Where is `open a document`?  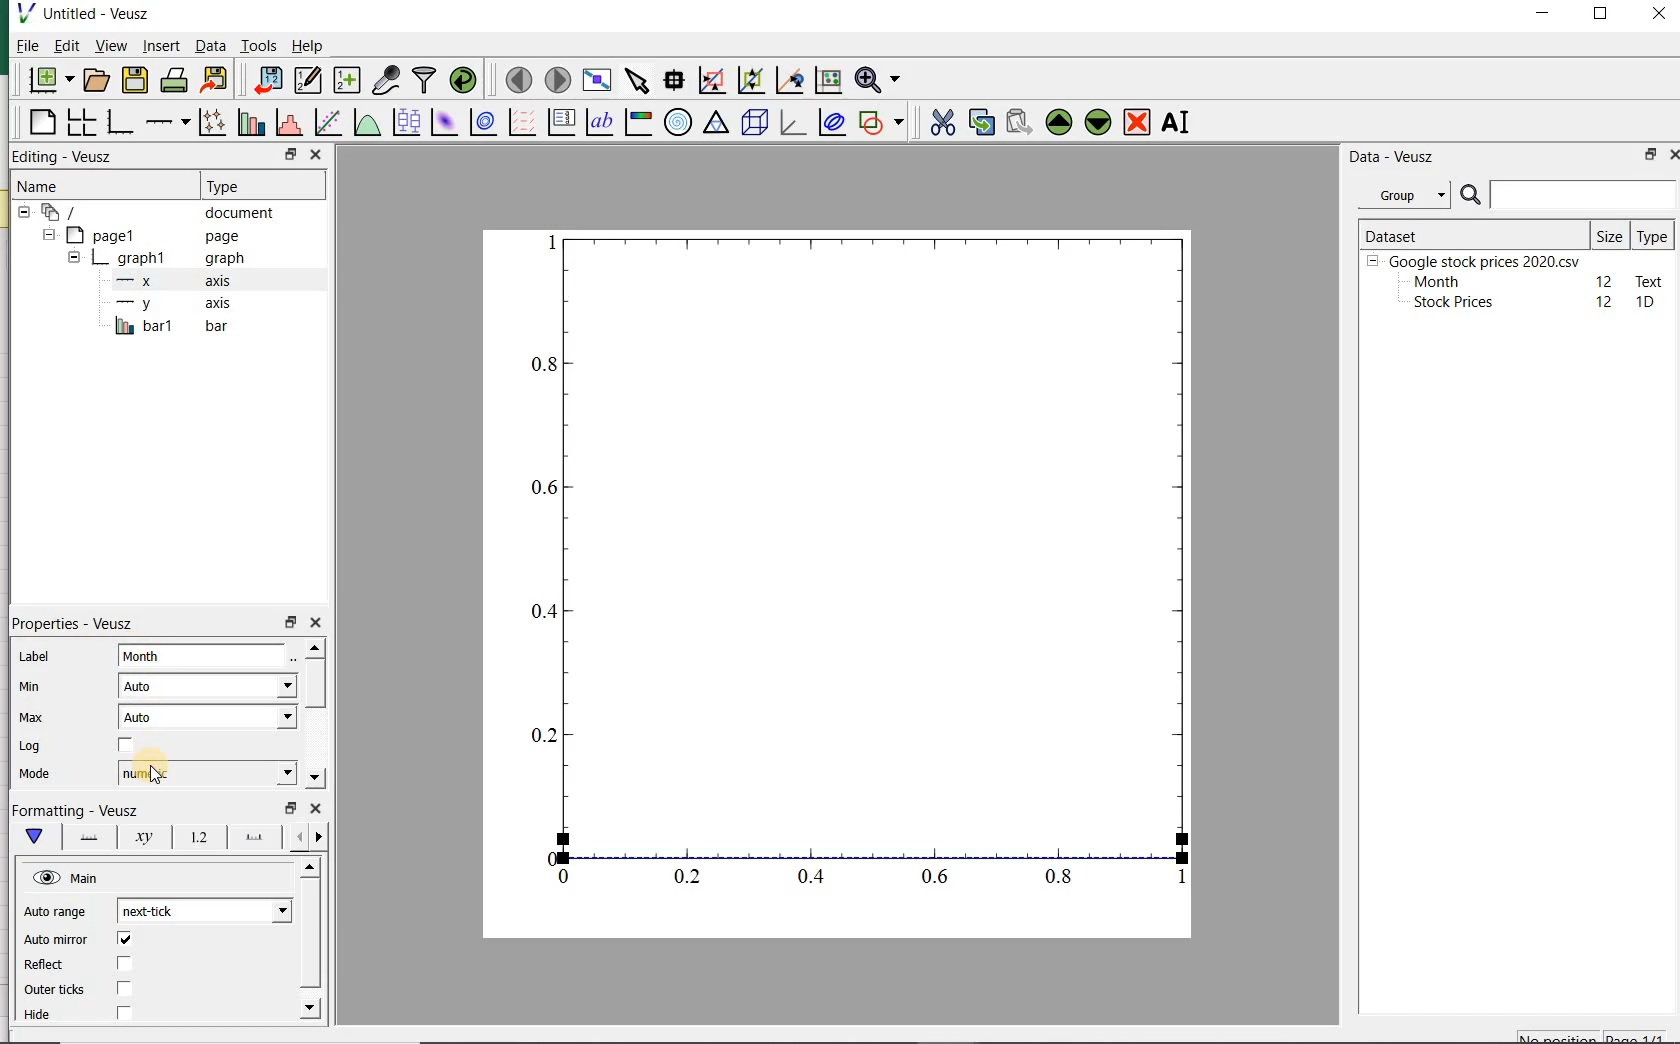
open a document is located at coordinates (98, 79).